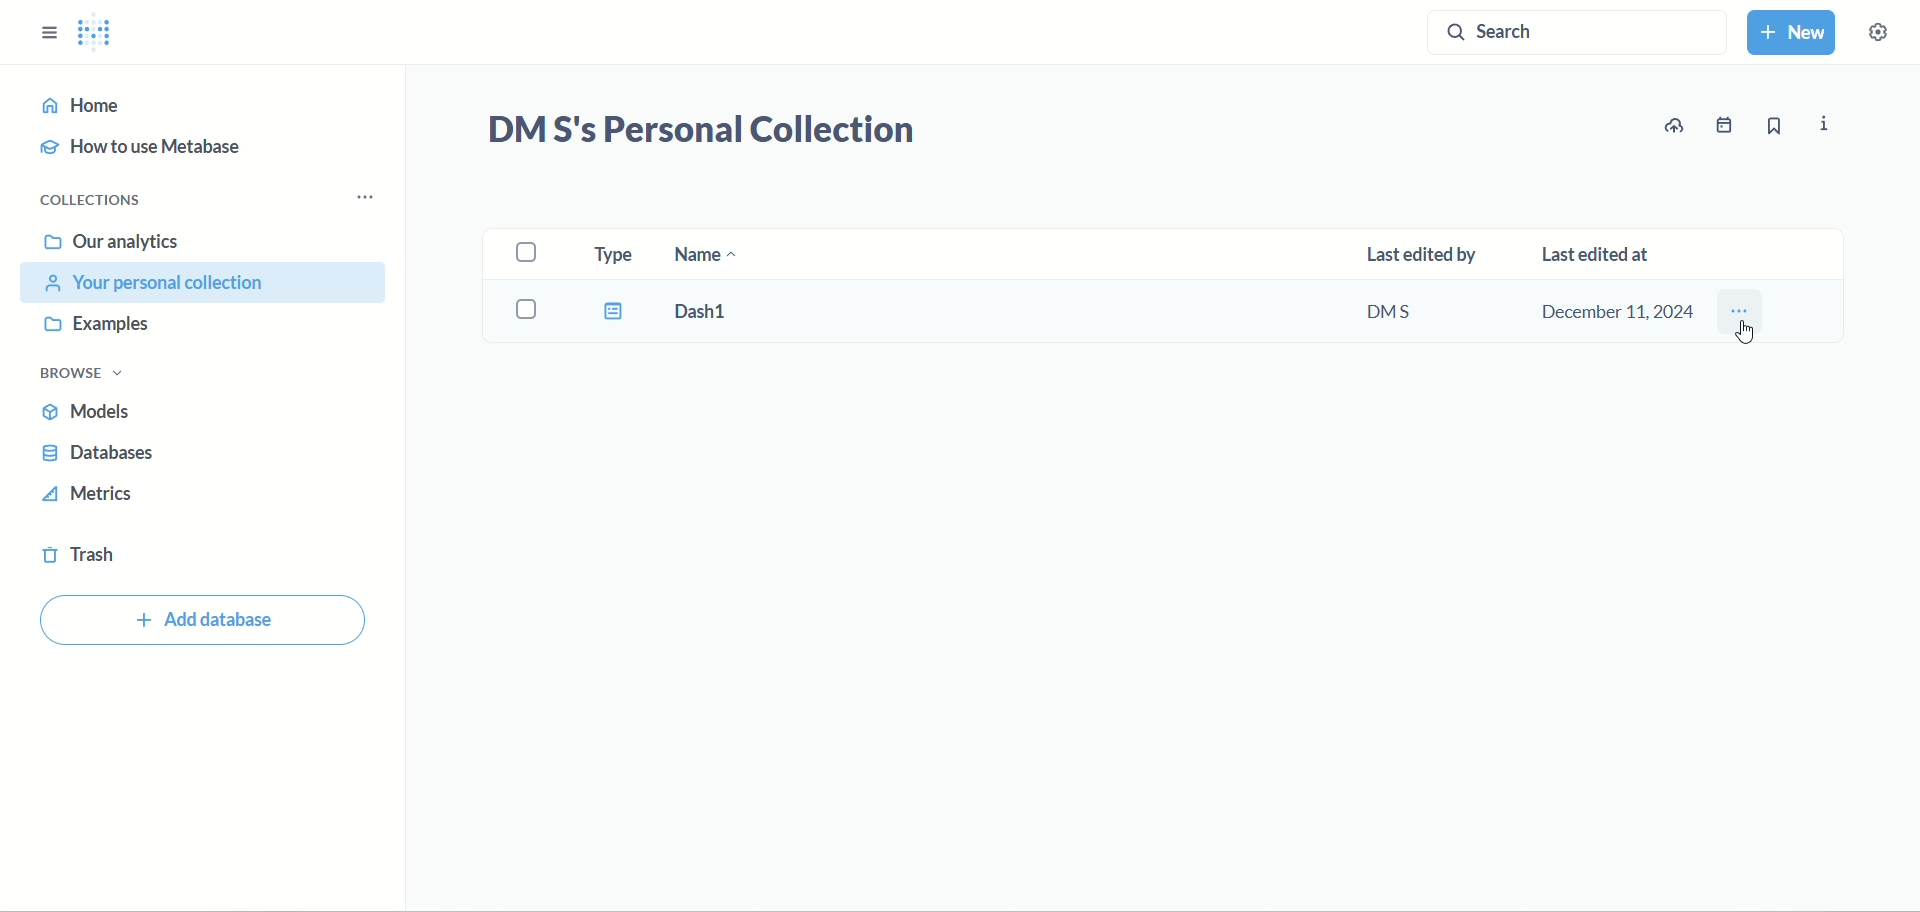 The image size is (1920, 912). Describe the element at coordinates (1727, 125) in the screenshot. I see `event` at that location.